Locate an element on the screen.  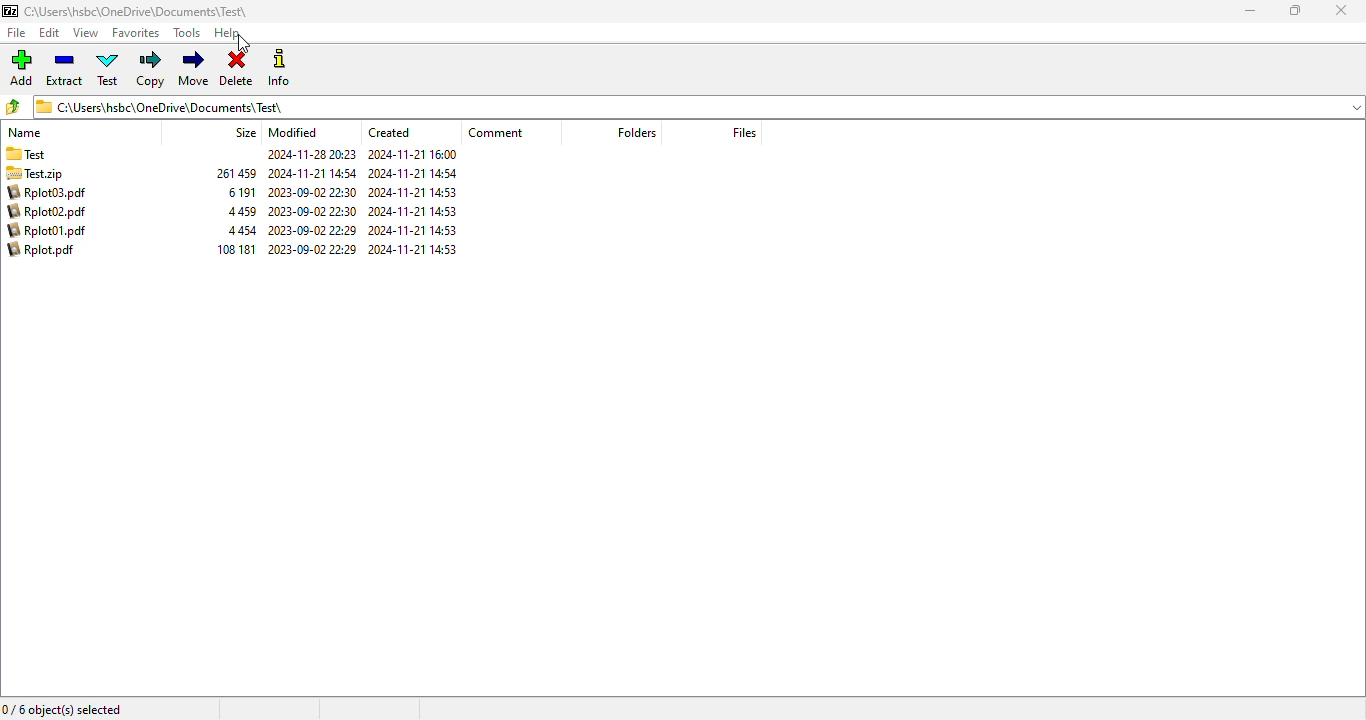
Rplot03.pdf  is located at coordinates (47, 193).